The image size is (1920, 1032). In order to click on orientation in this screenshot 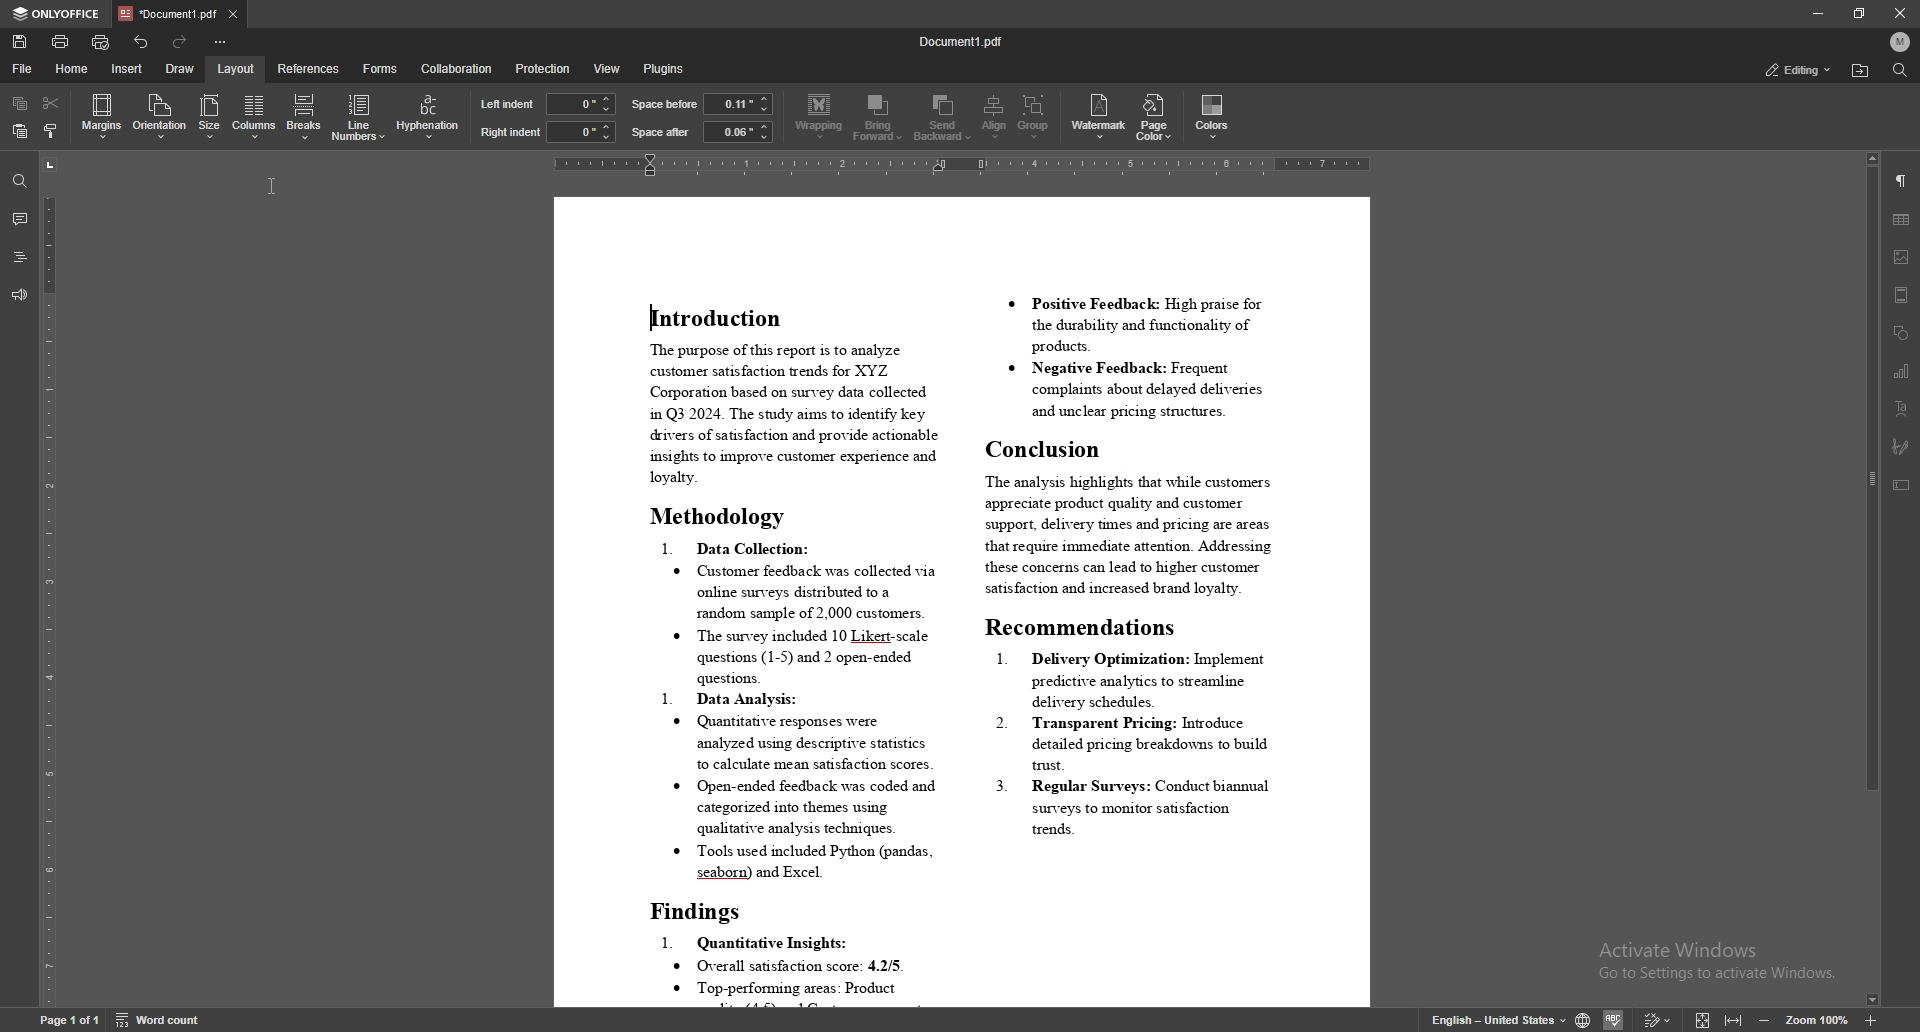, I will do `click(159, 116)`.